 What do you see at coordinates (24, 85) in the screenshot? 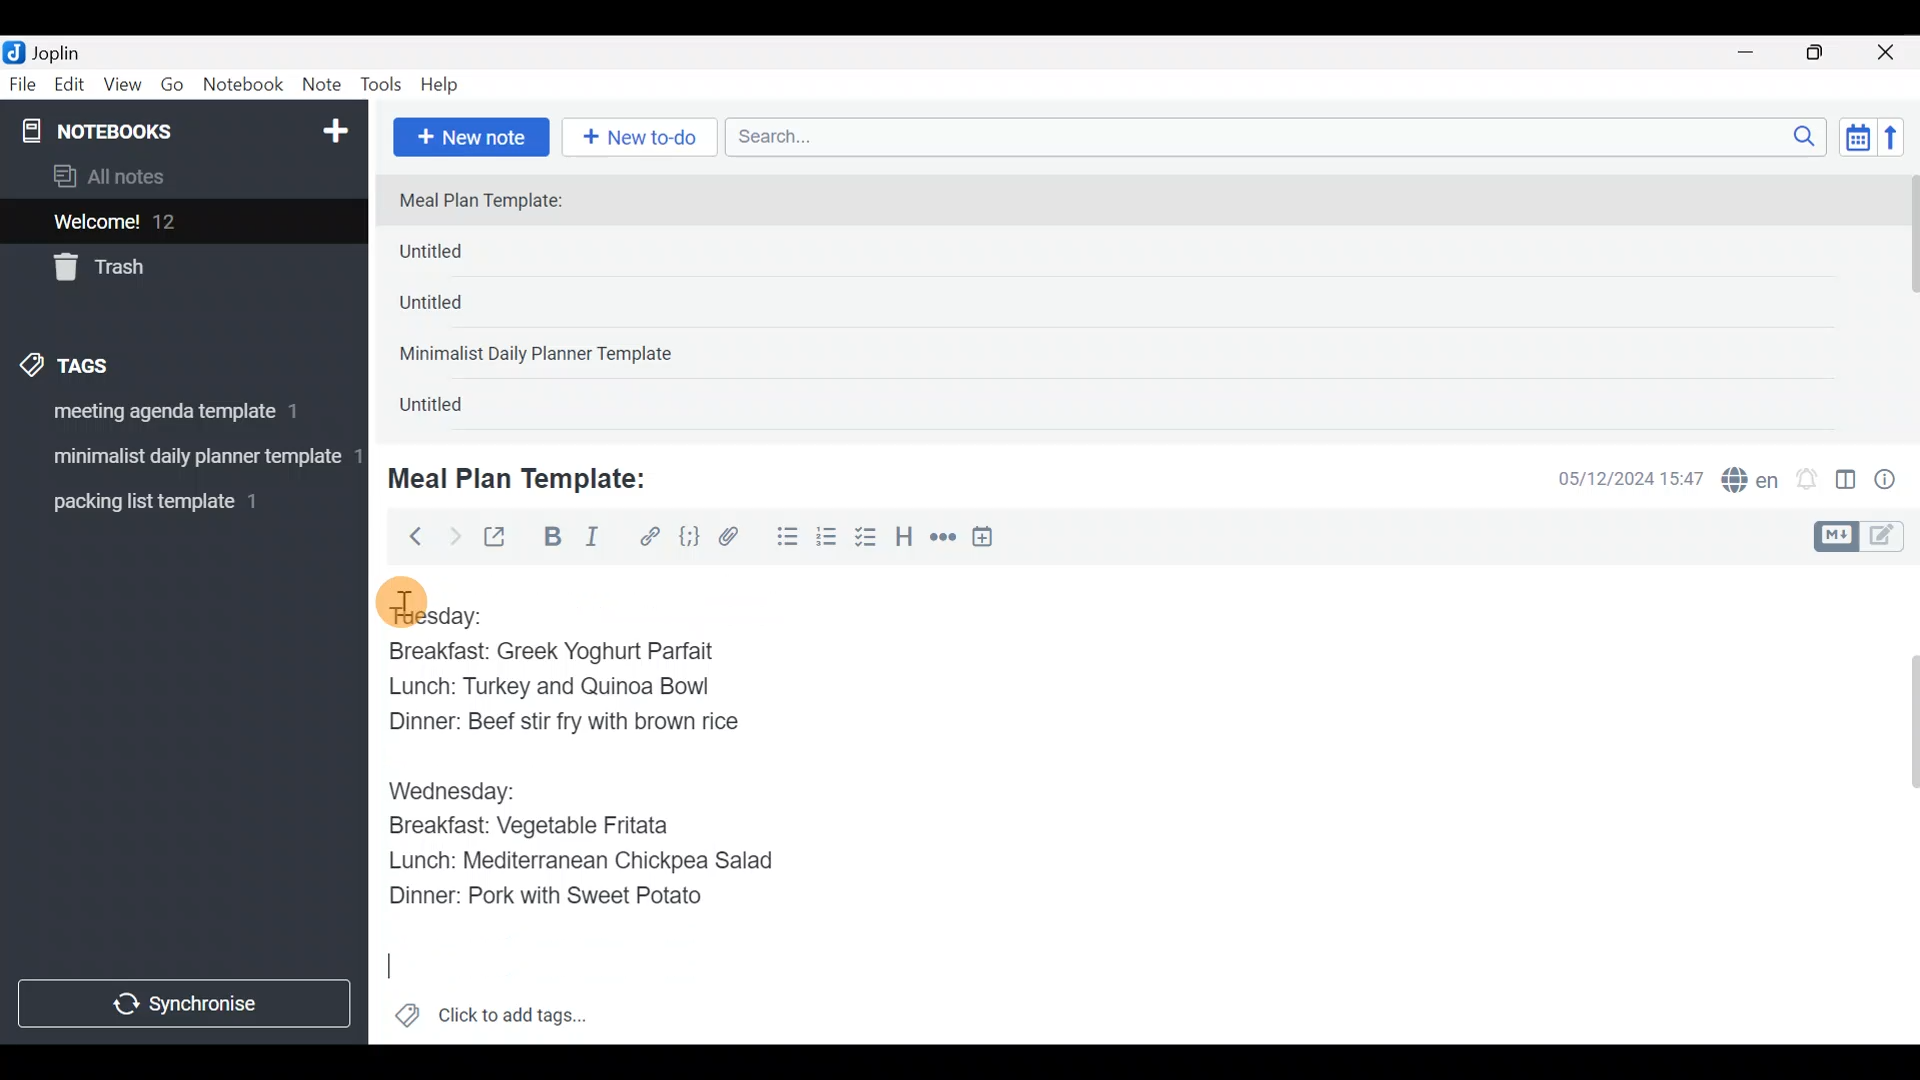
I see `File` at bounding box center [24, 85].